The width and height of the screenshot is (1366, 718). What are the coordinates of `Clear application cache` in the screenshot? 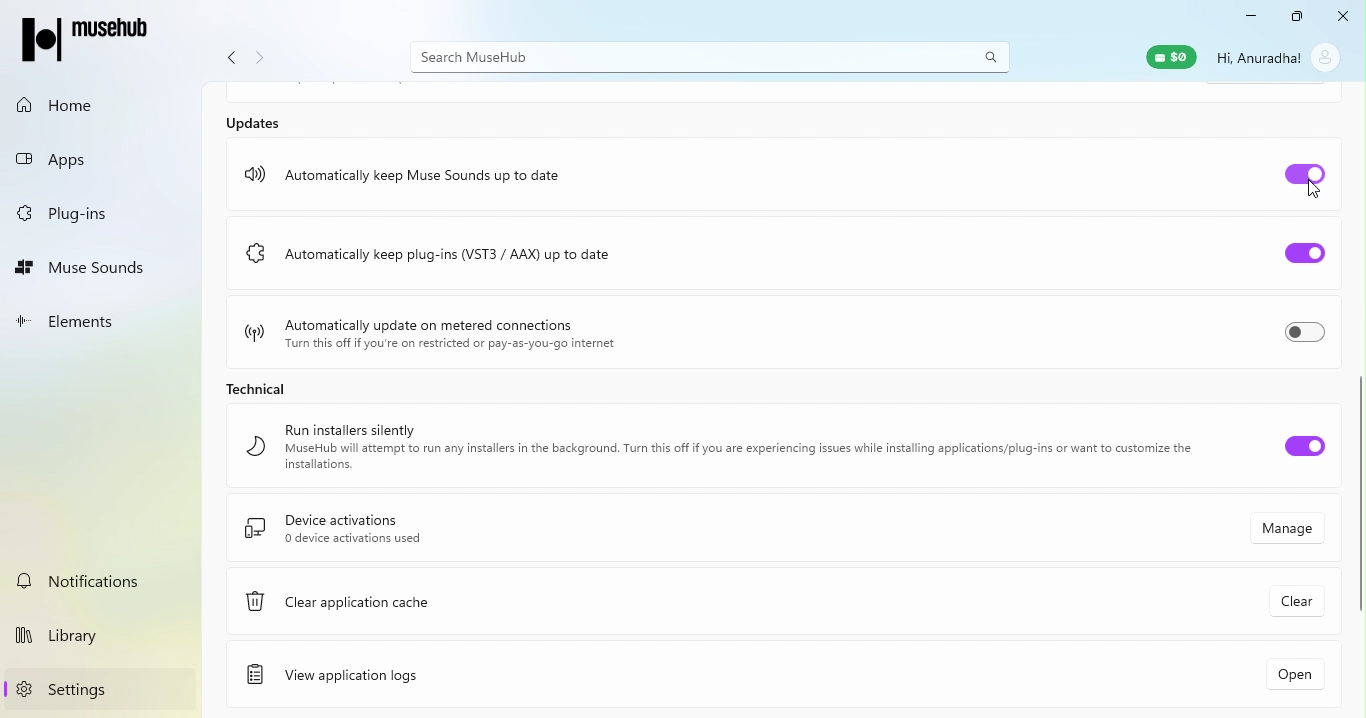 It's located at (462, 607).